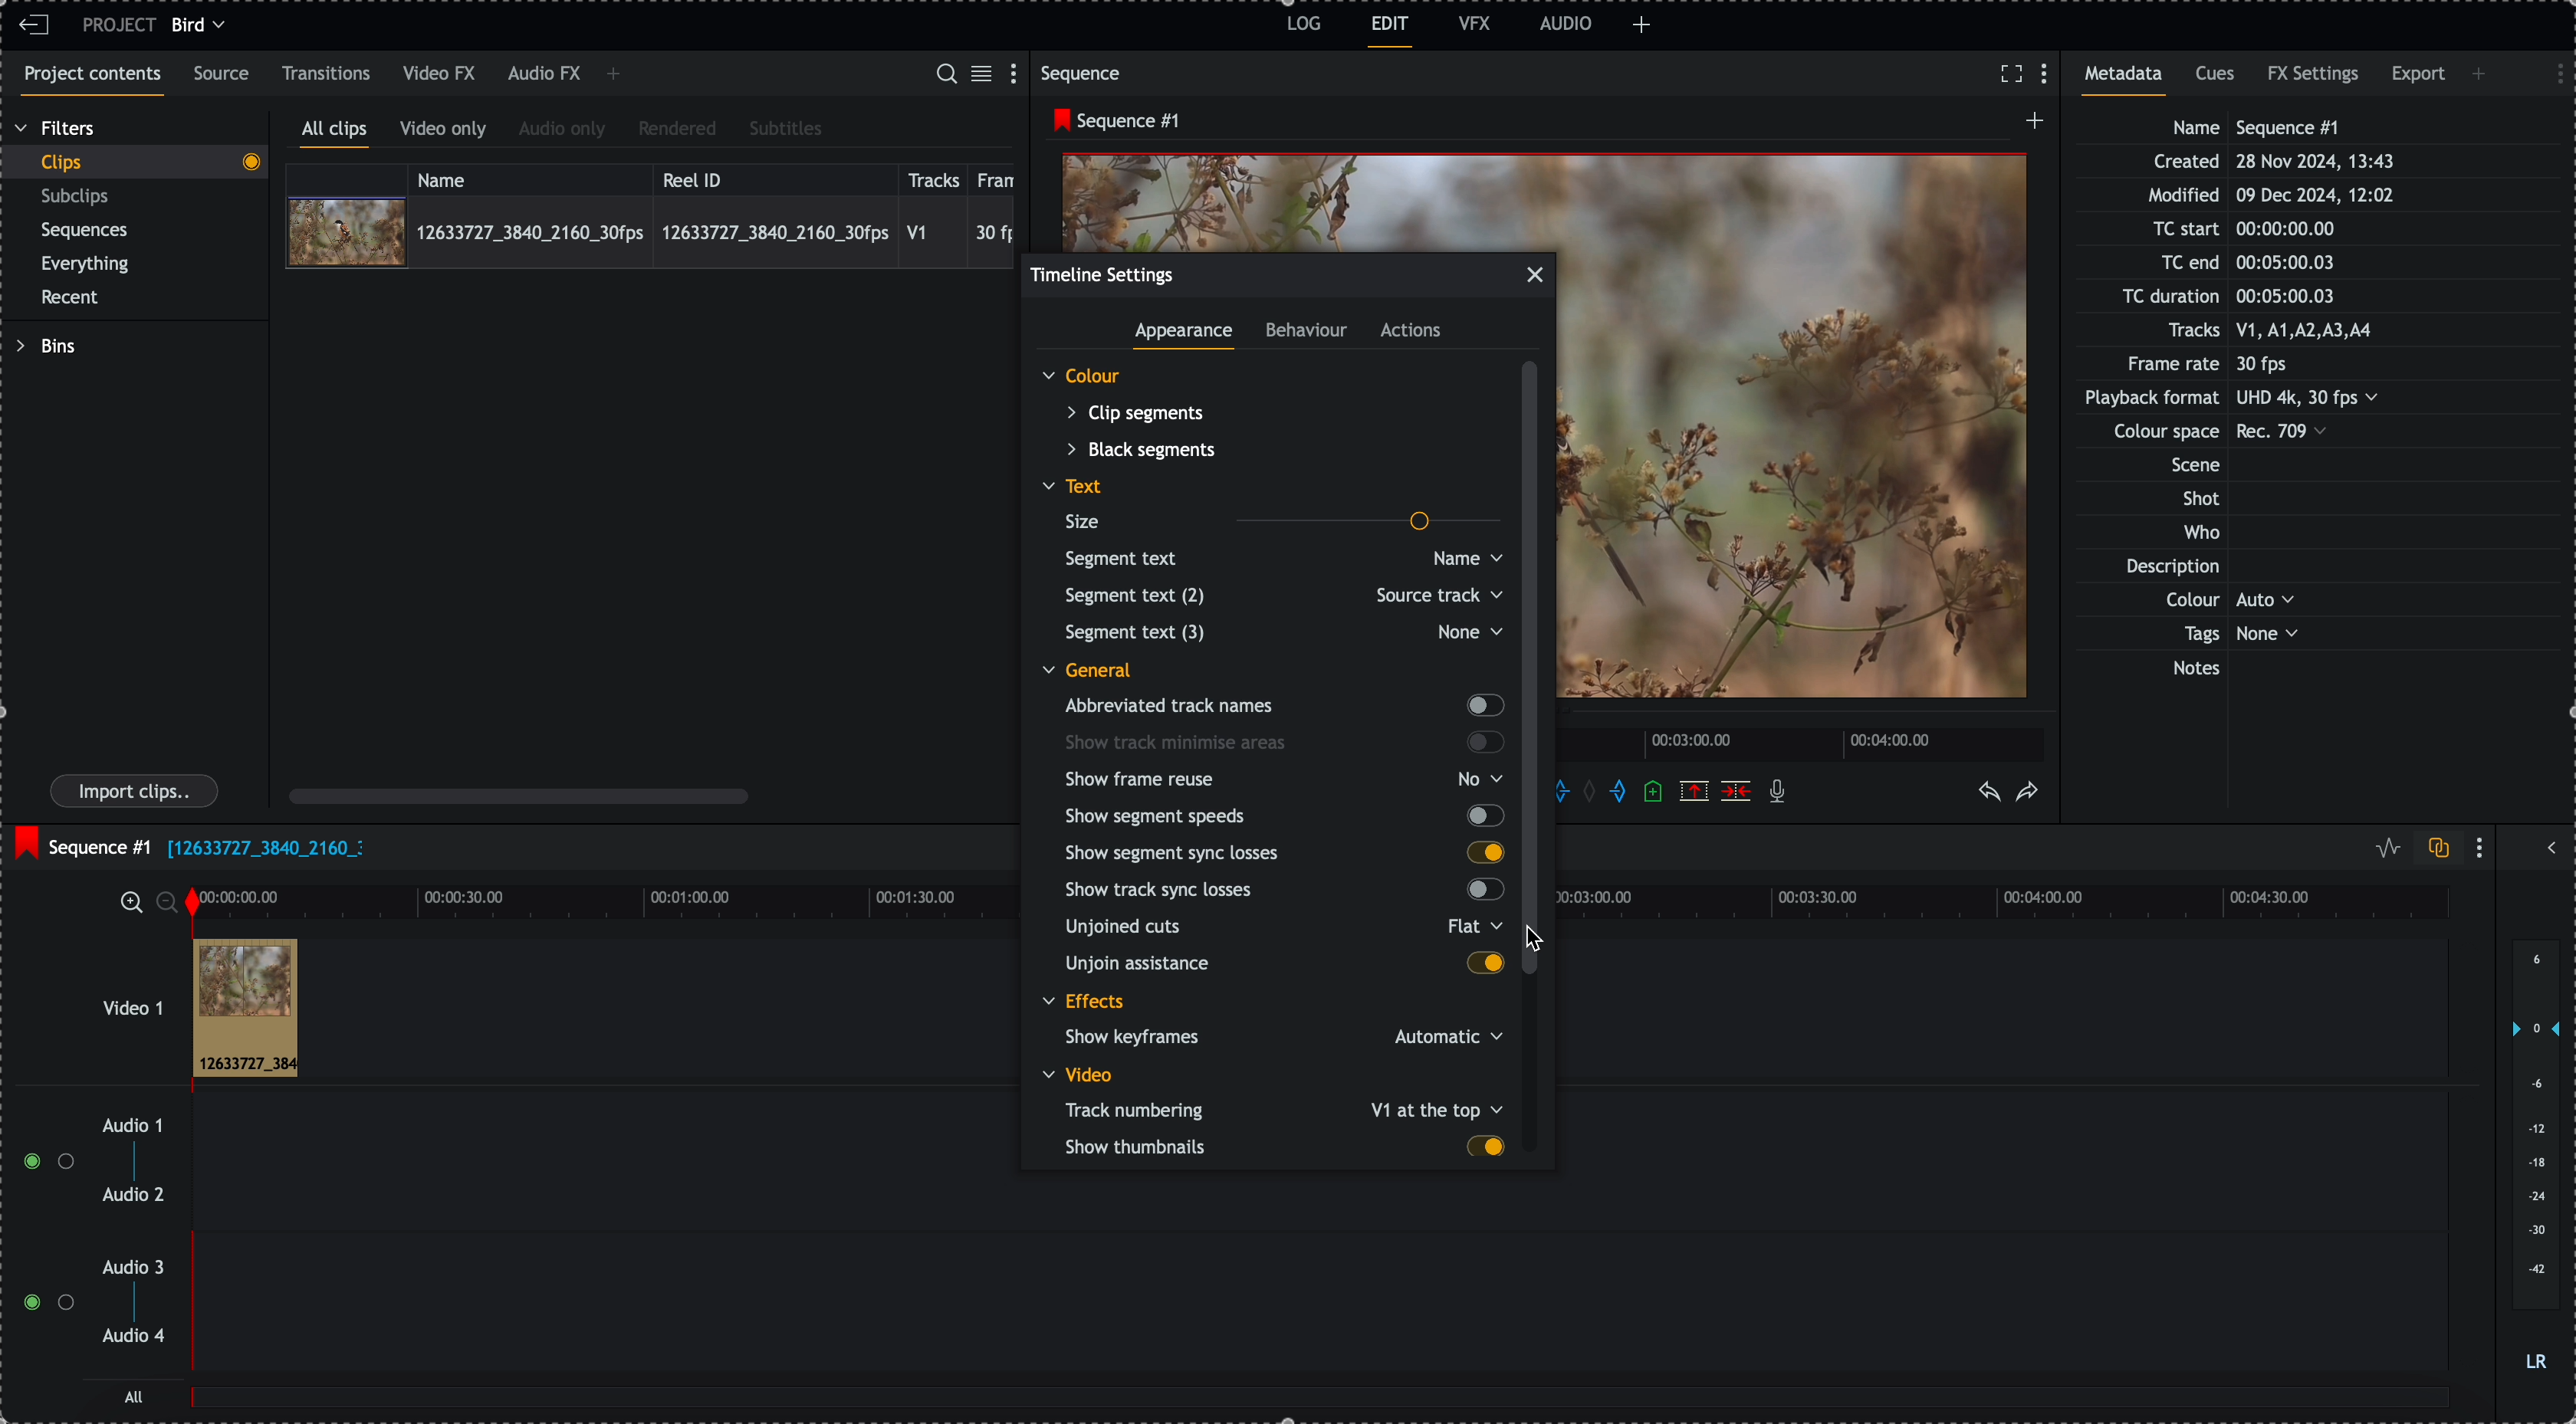 This screenshot has width=2576, height=1424. I want to click on edit, so click(1391, 32).